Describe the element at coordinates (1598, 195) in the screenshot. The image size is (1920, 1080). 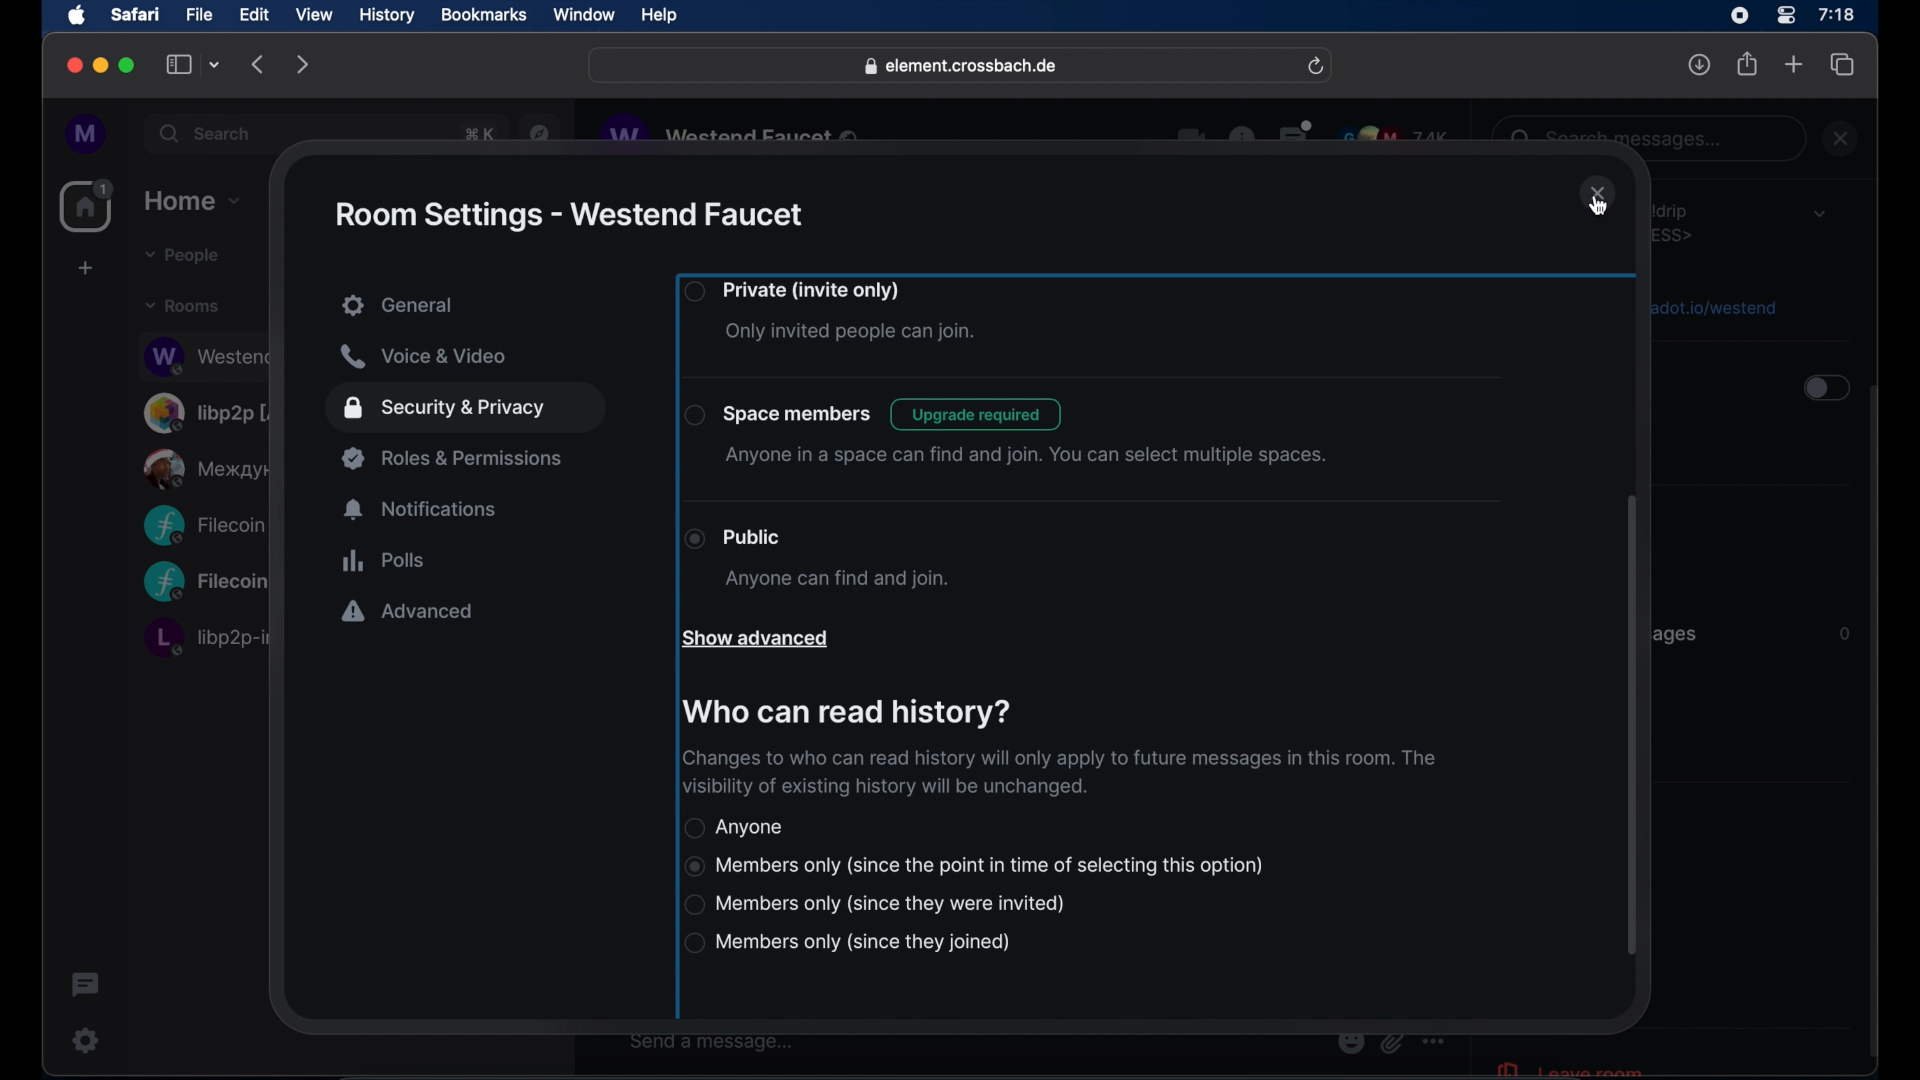
I see `close` at that location.